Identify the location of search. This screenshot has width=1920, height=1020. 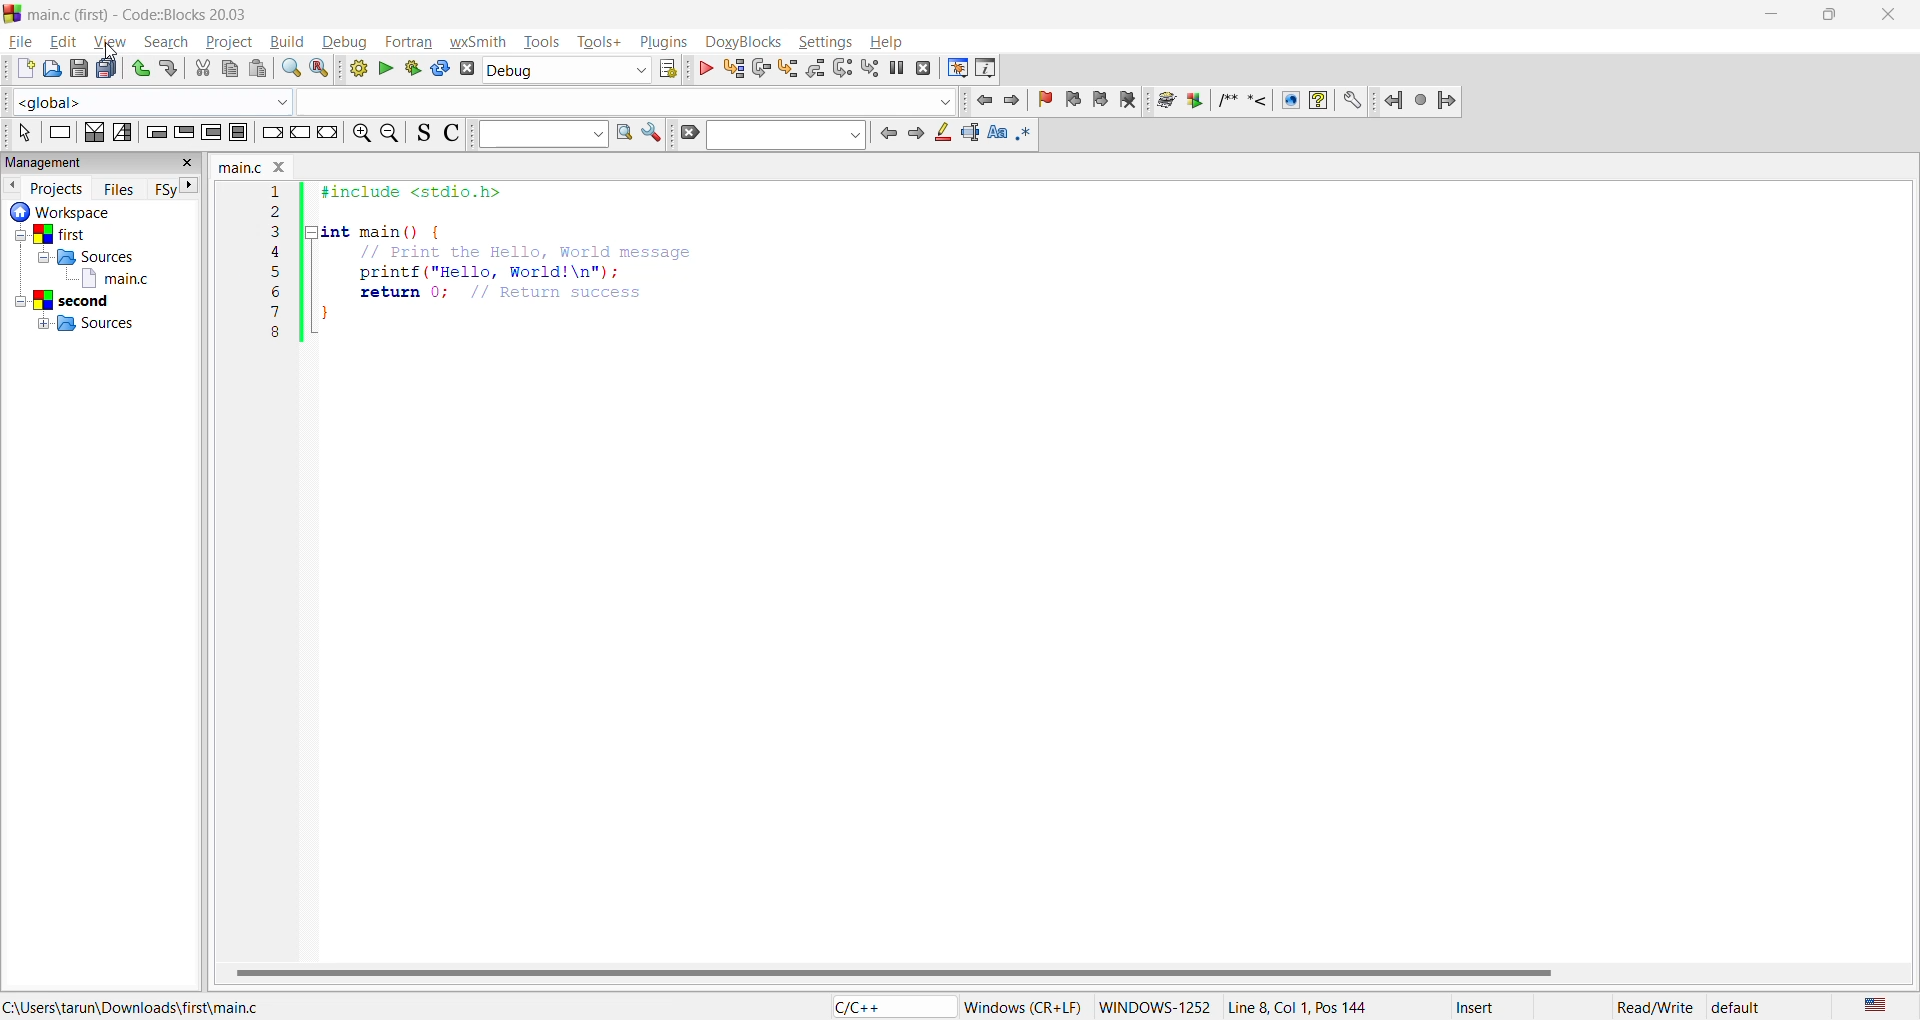
(788, 136).